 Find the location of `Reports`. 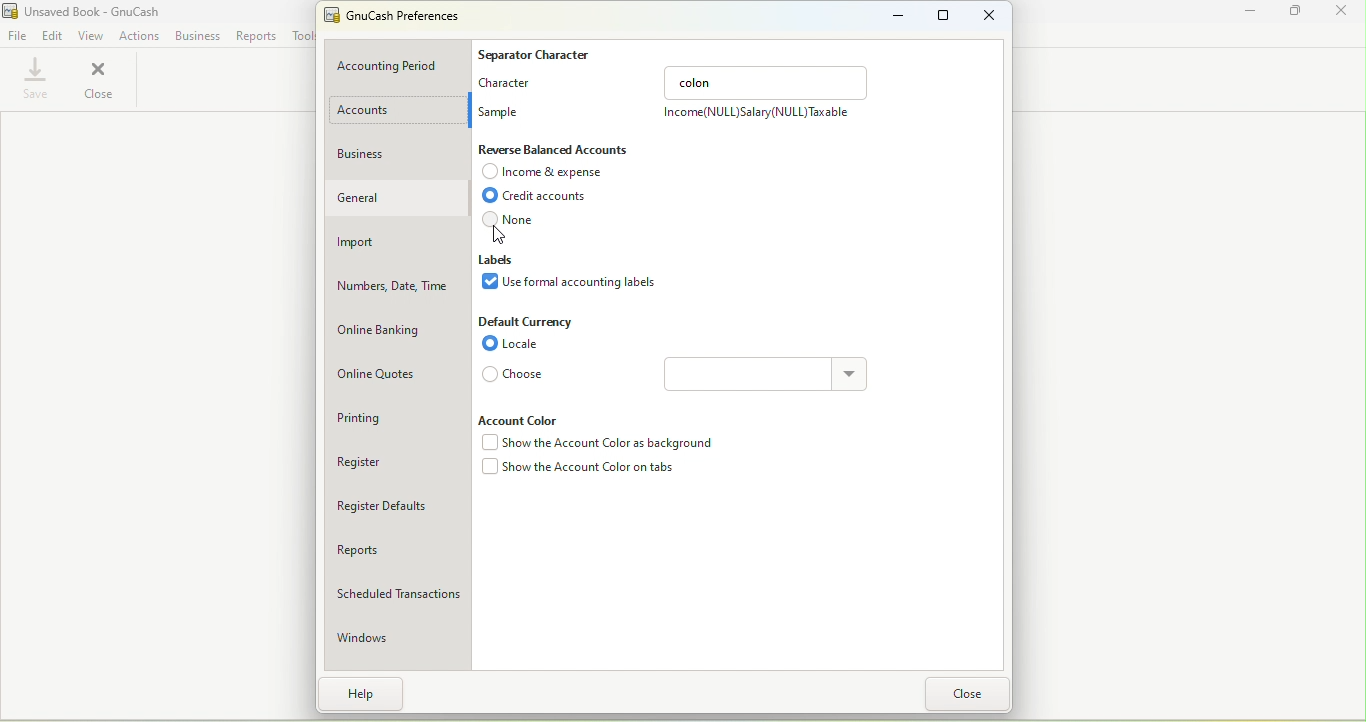

Reports is located at coordinates (399, 552).